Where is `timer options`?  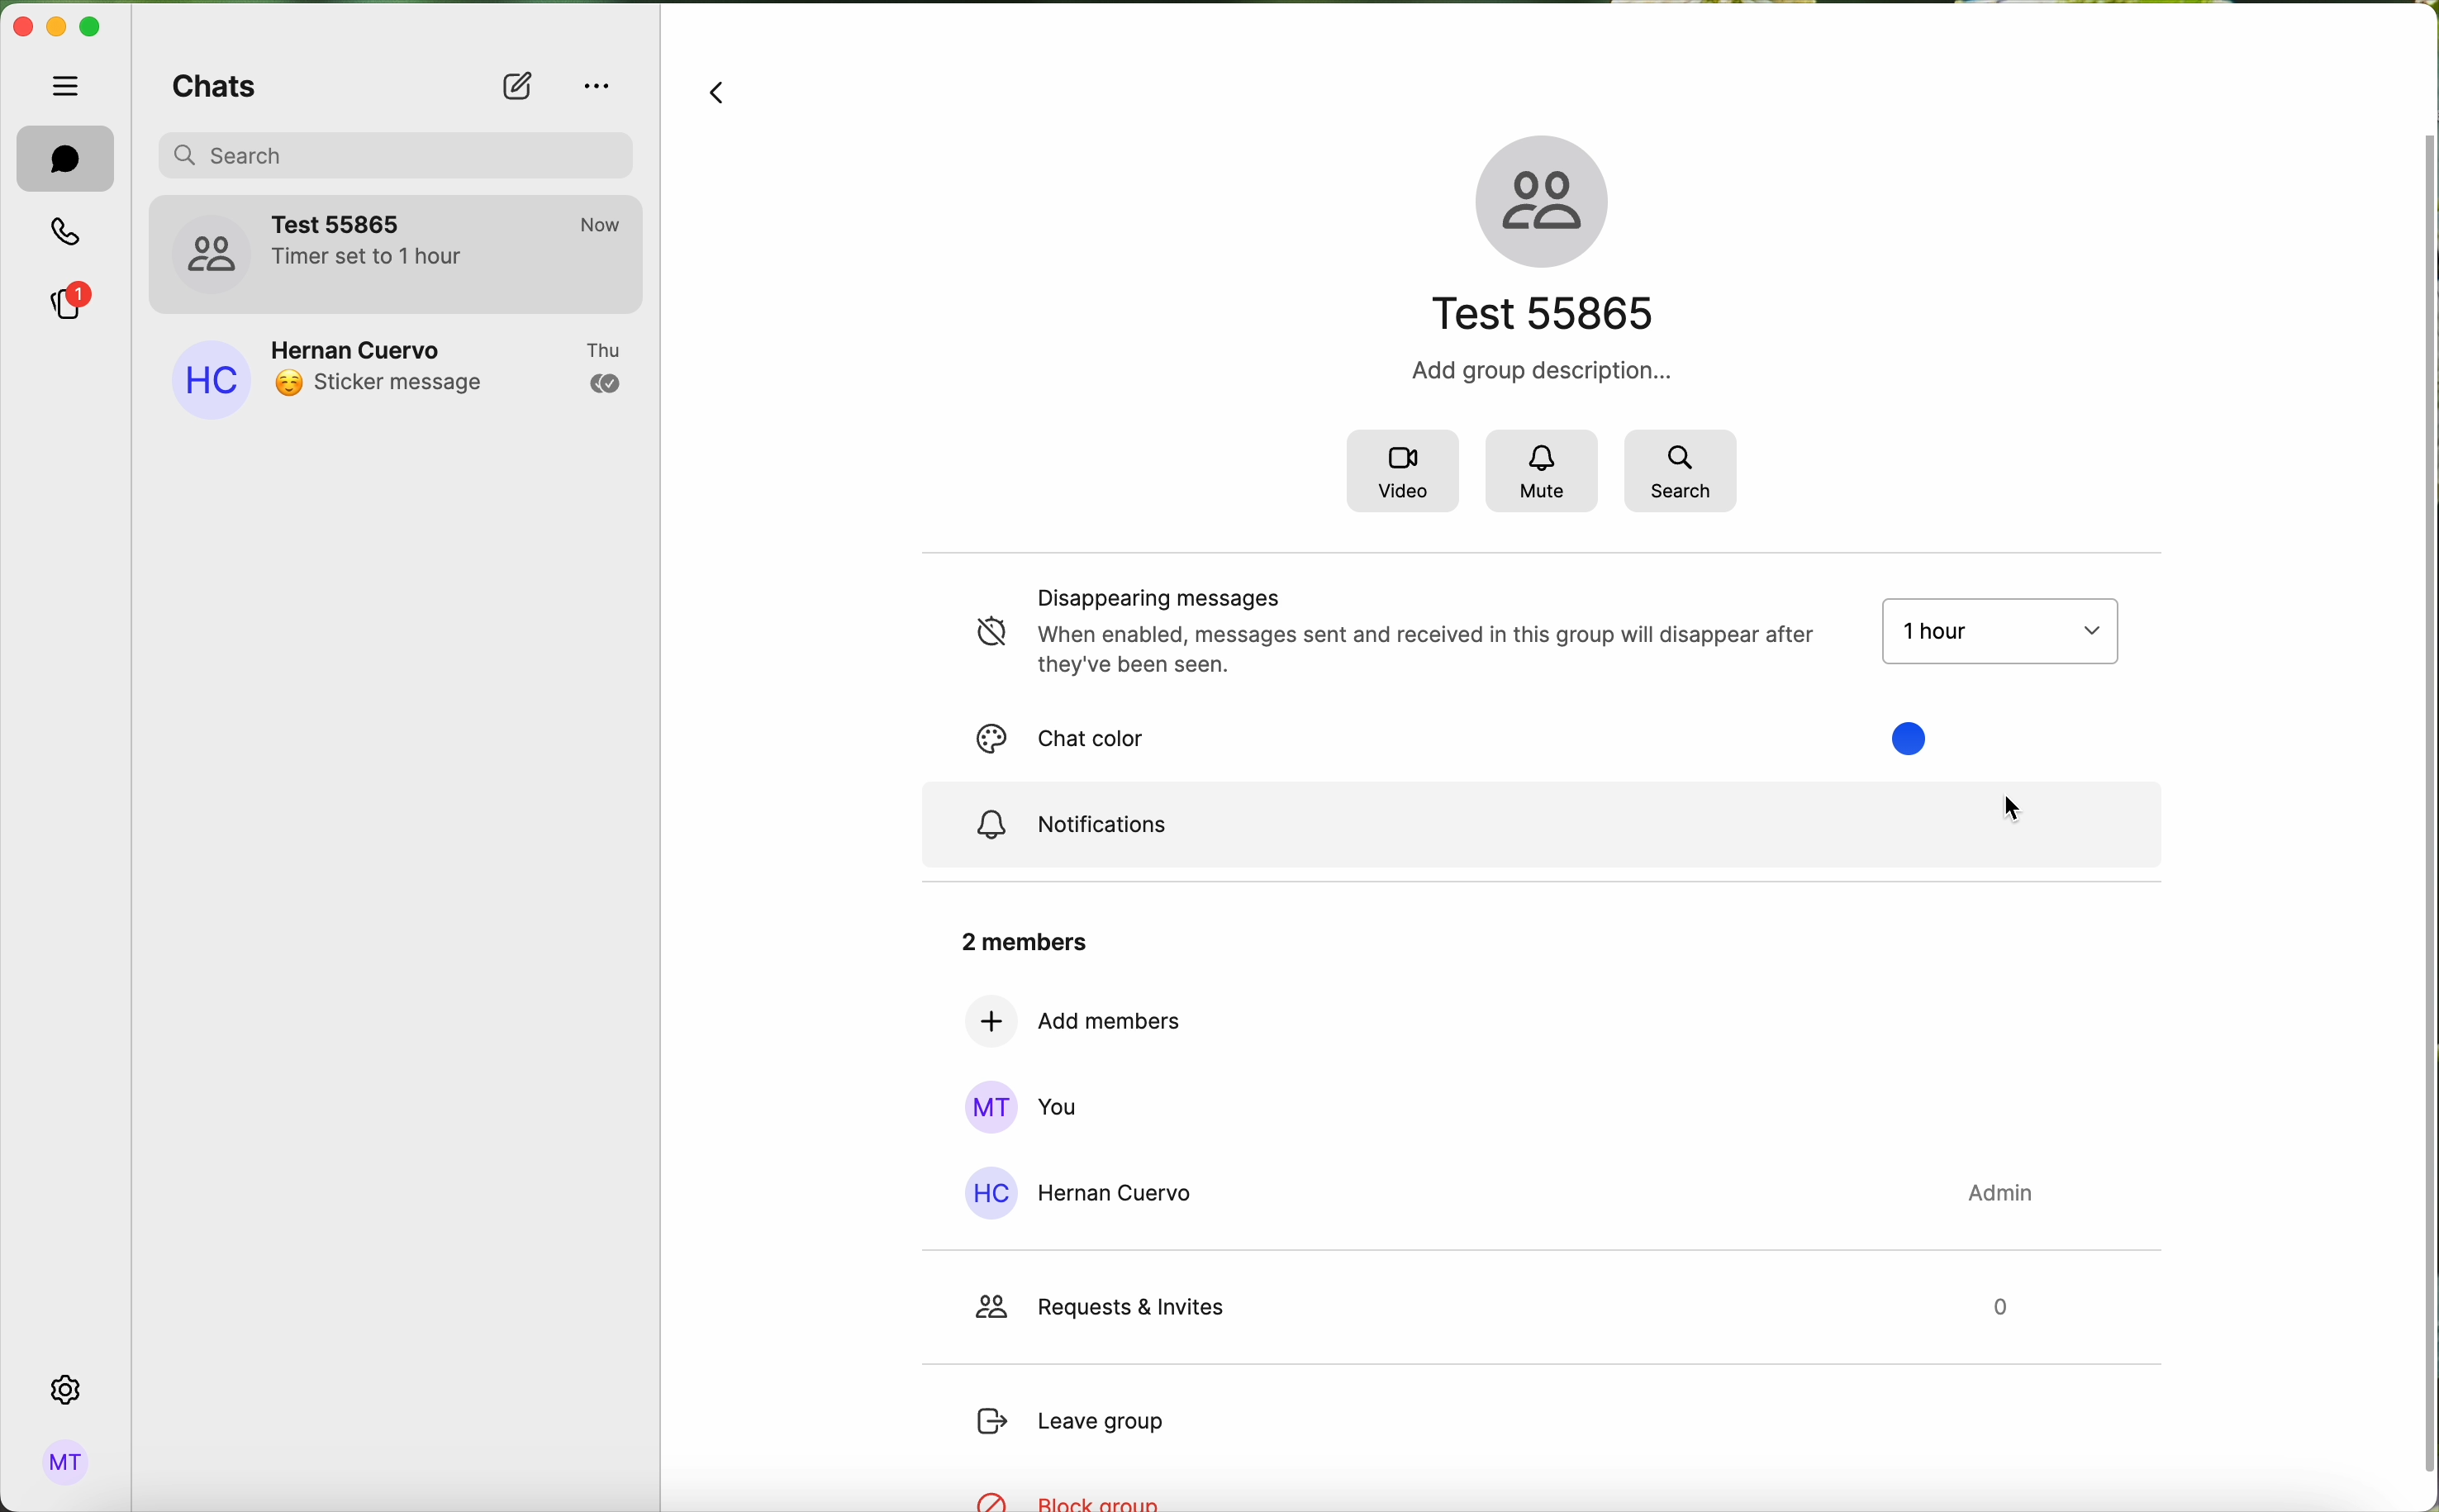
timer options is located at coordinates (2003, 631).